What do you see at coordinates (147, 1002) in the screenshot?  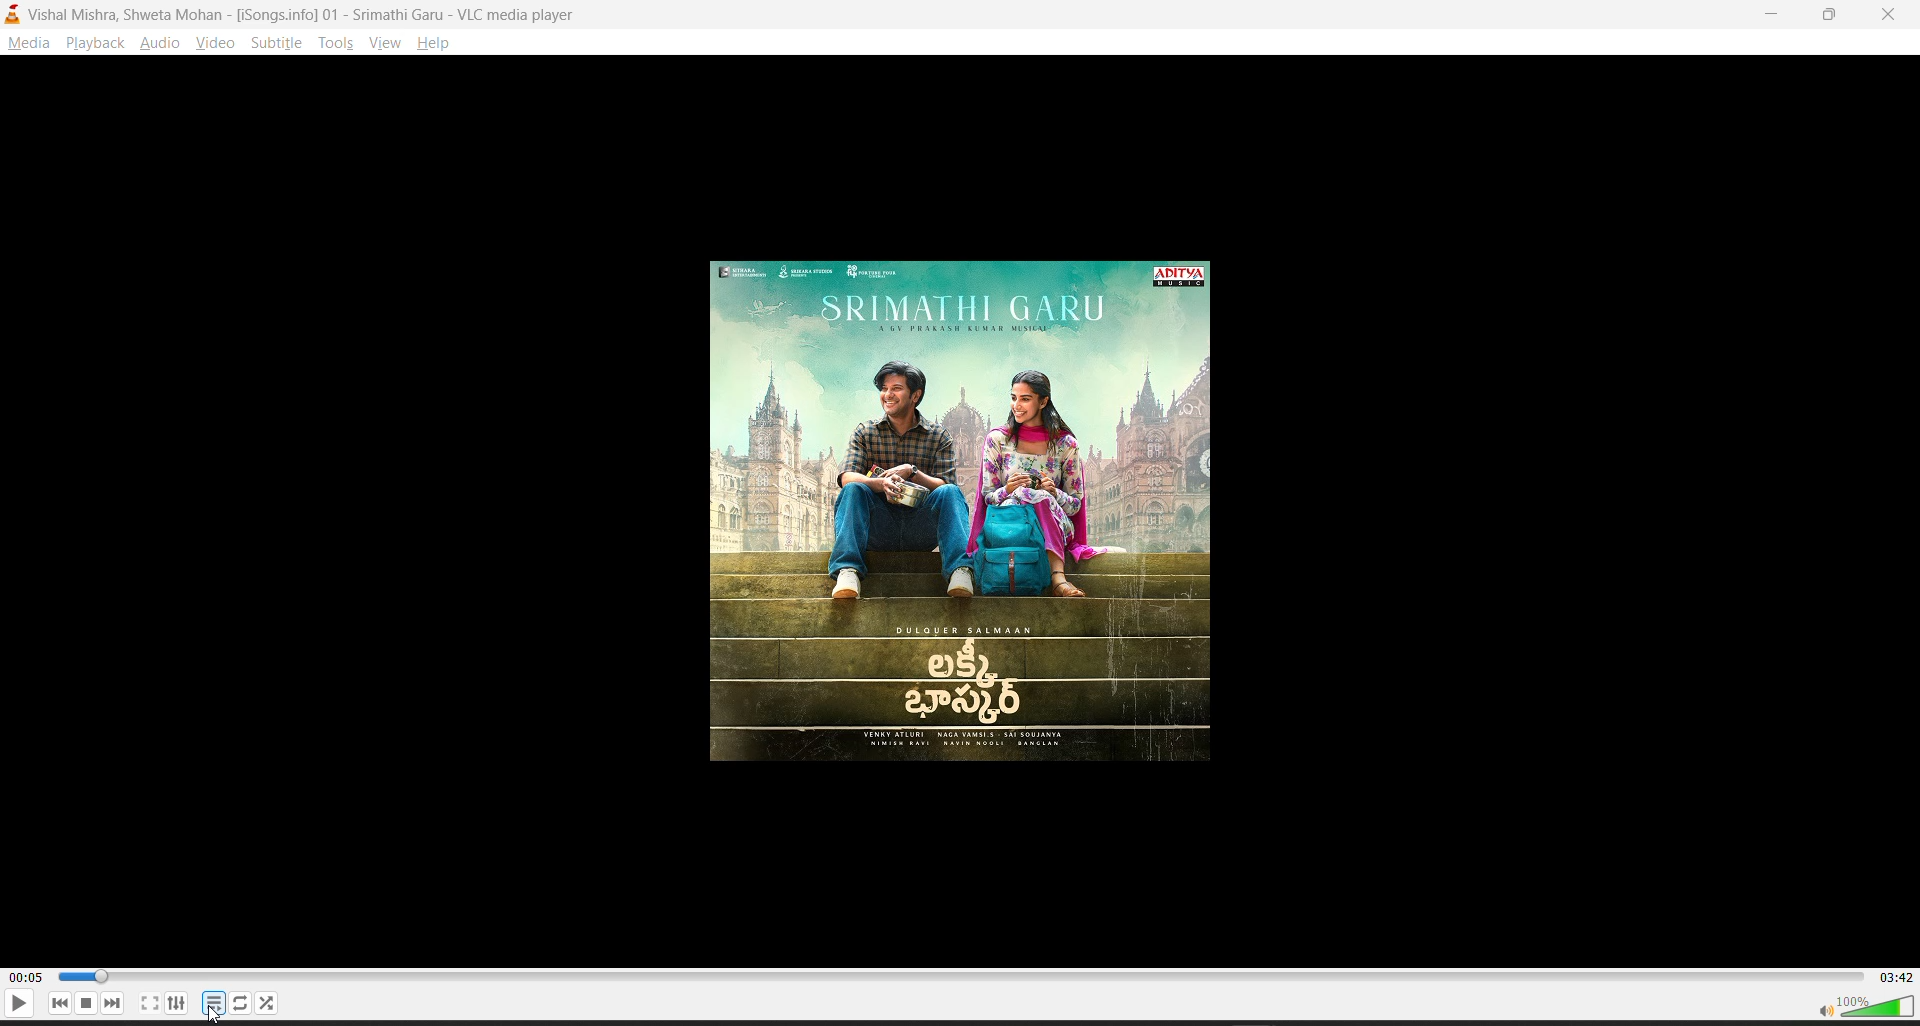 I see `full screen` at bounding box center [147, 1002].